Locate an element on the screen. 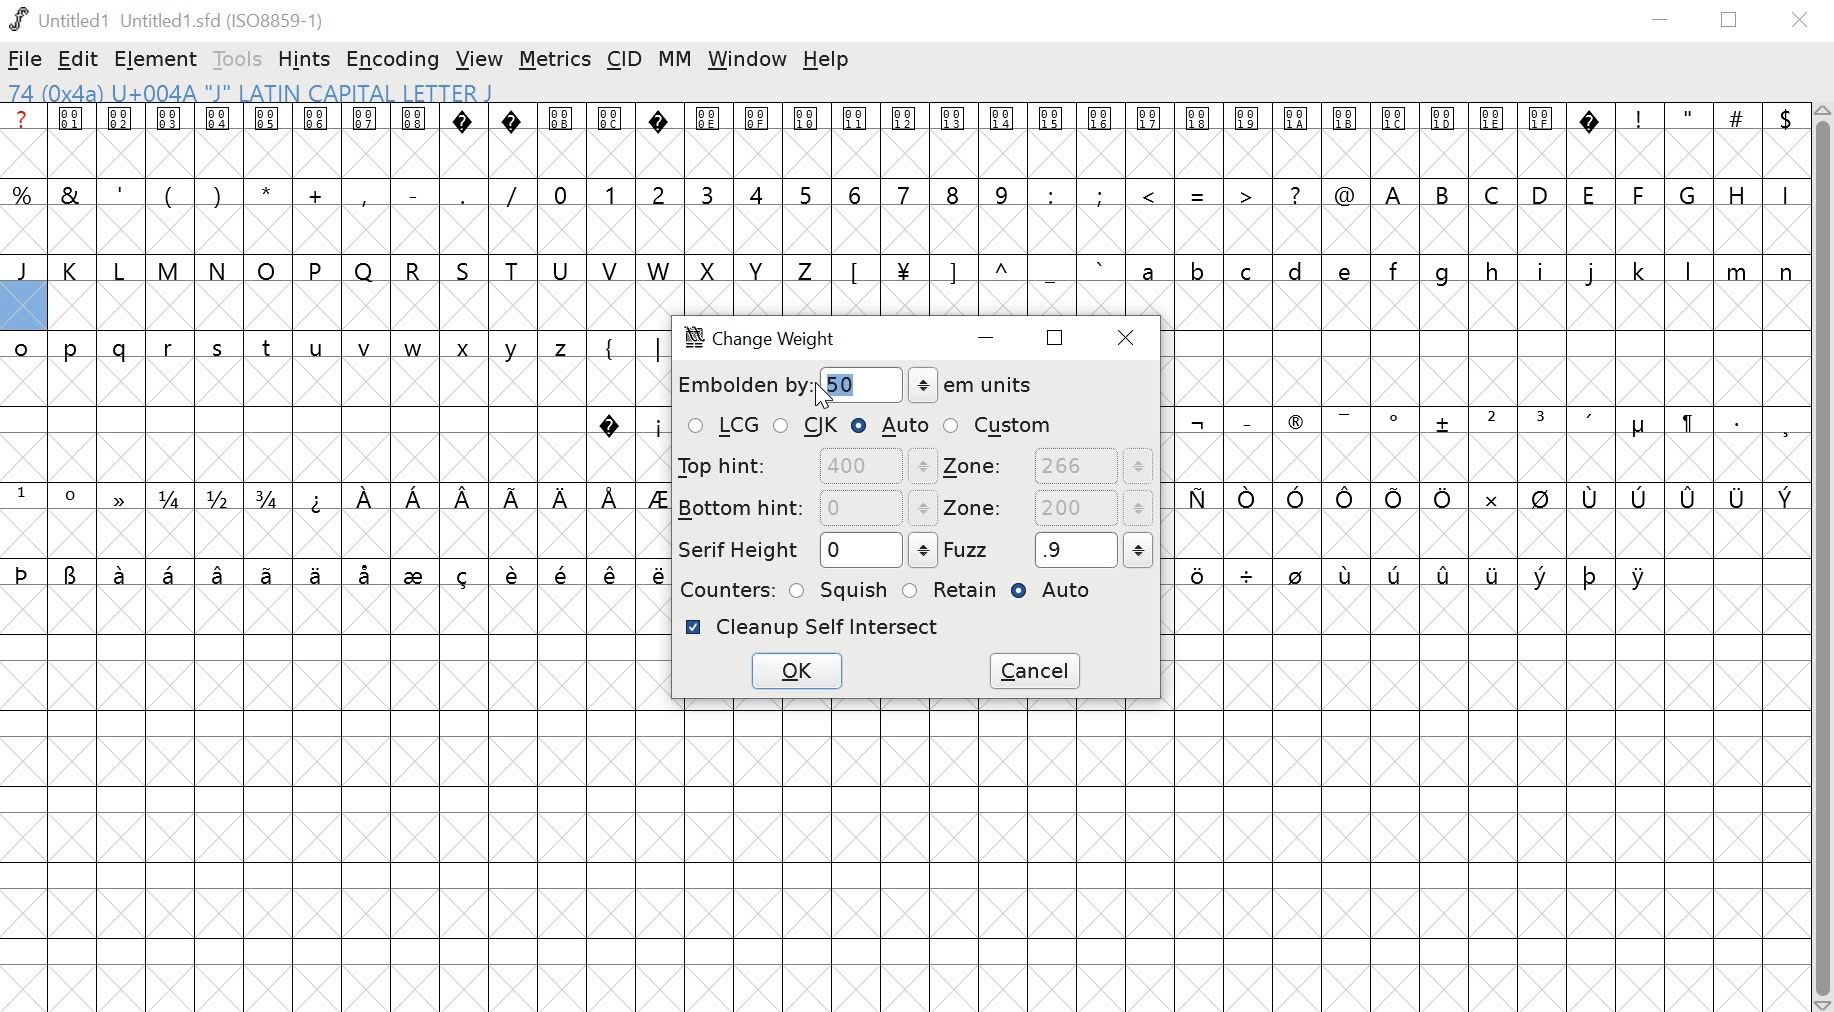 The width and height of the screenshot is (1834, 1012). restore down is located at coordinates (1730, 20).